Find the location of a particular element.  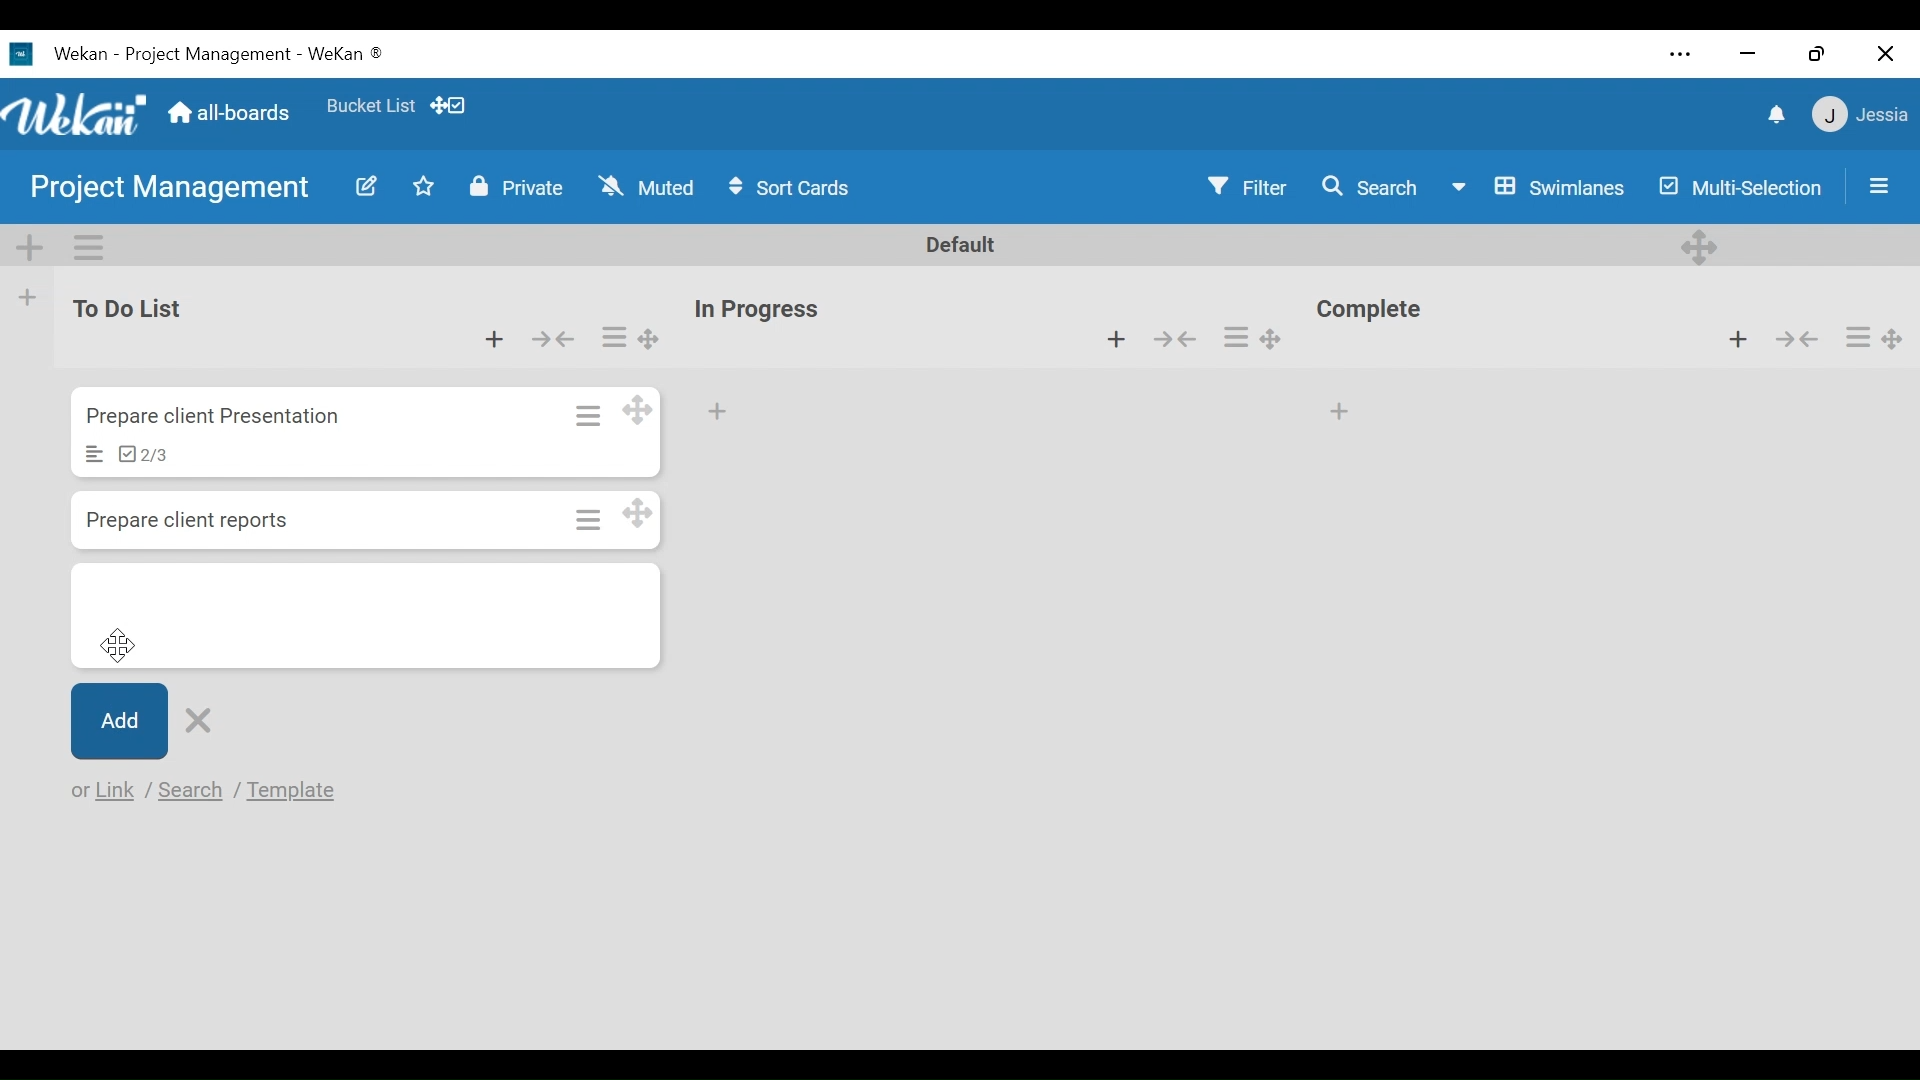

Checklist is located at coordinates (143, 456).